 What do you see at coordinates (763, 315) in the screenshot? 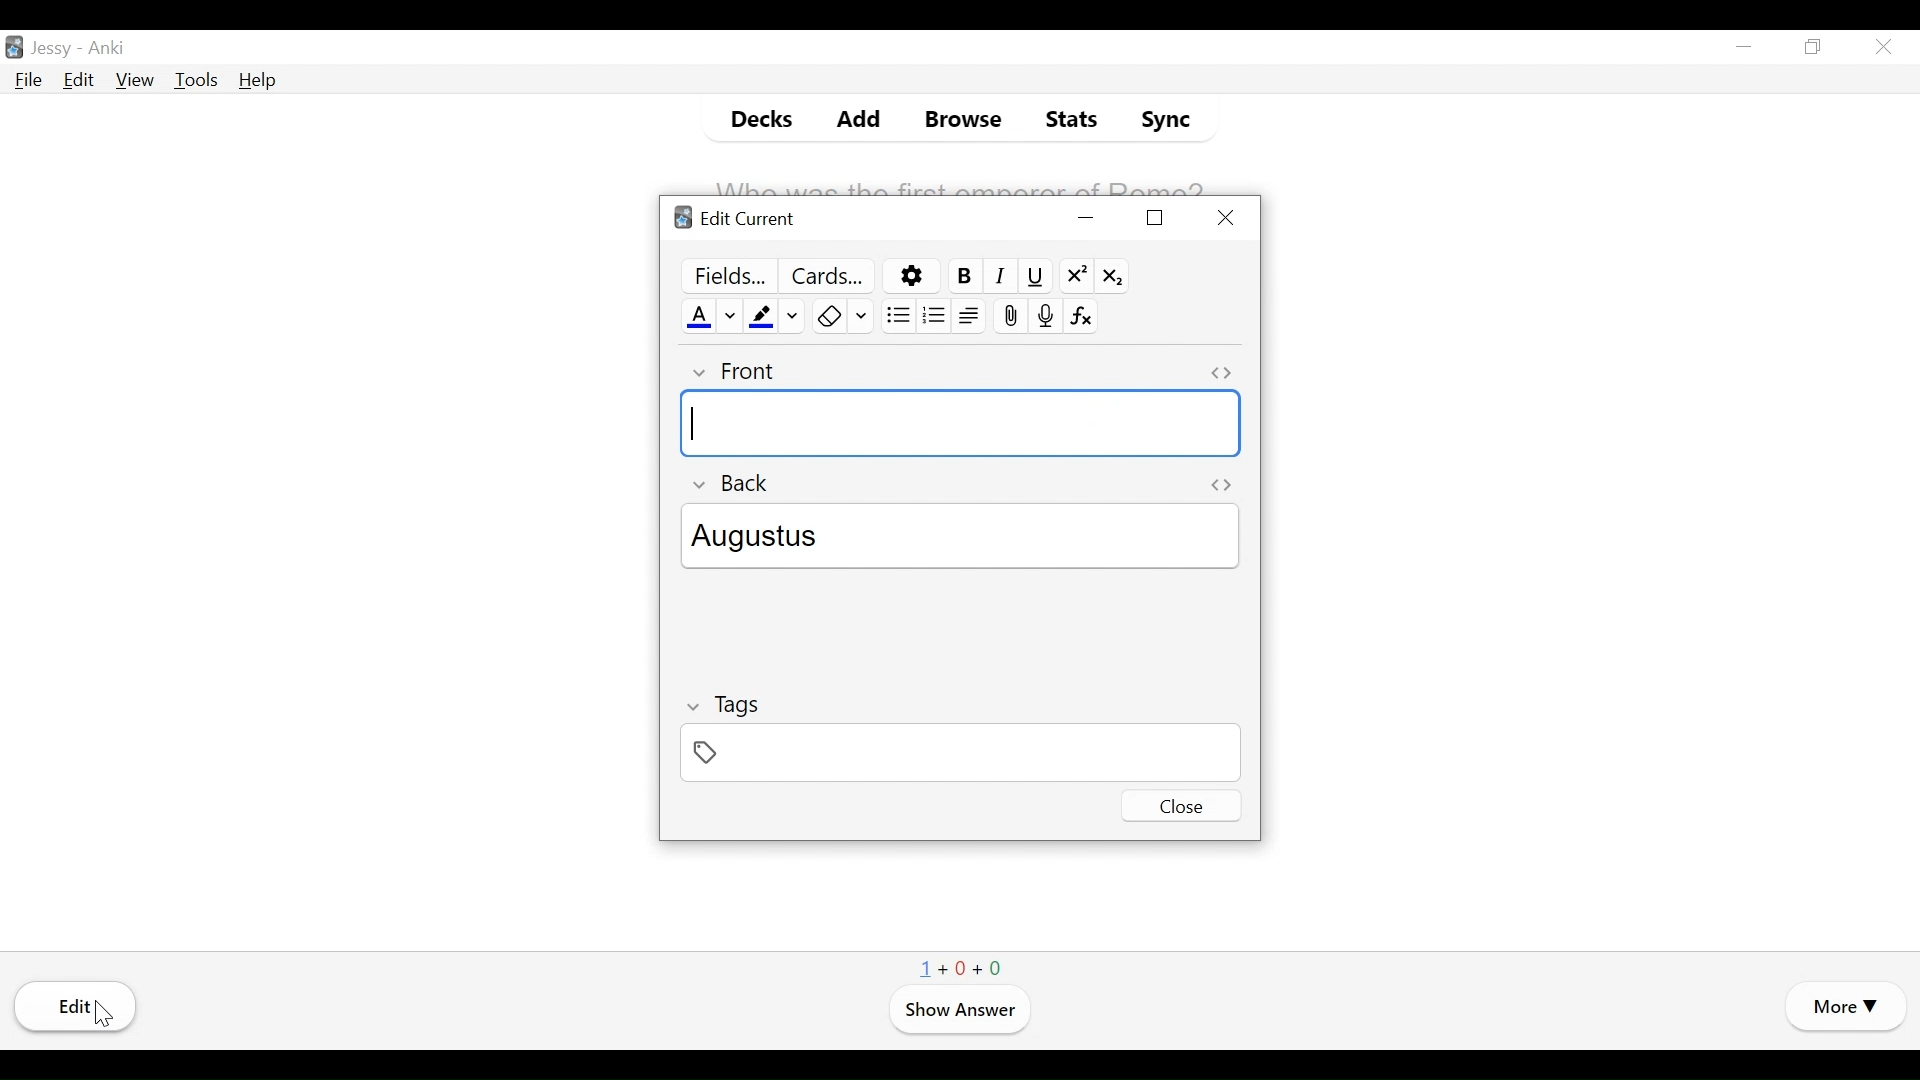
I see `Text Highlight color ` at bounding box center [763, 315].